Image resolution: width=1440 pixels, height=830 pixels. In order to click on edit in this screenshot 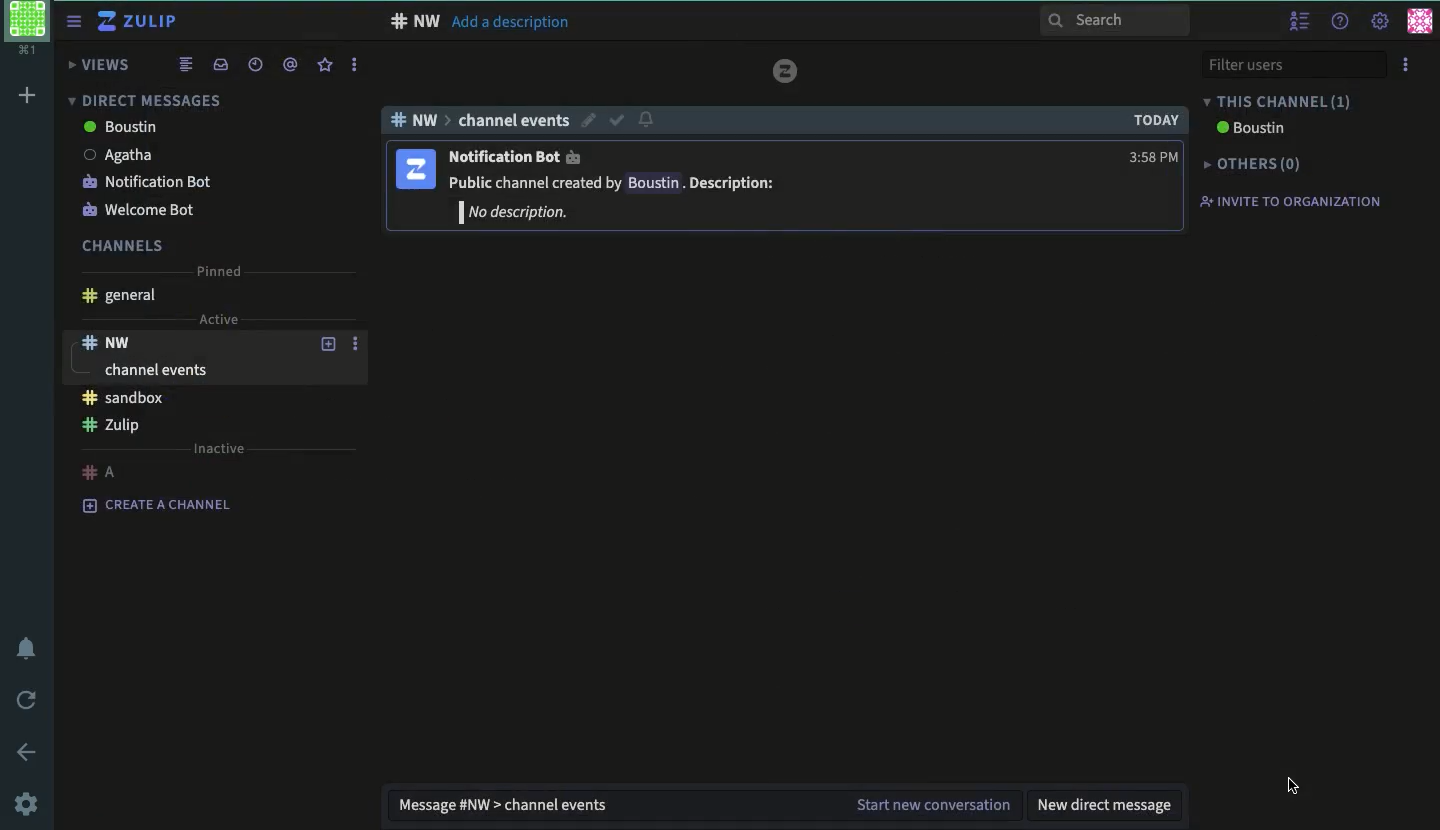, I will do `click(585, 119)`.